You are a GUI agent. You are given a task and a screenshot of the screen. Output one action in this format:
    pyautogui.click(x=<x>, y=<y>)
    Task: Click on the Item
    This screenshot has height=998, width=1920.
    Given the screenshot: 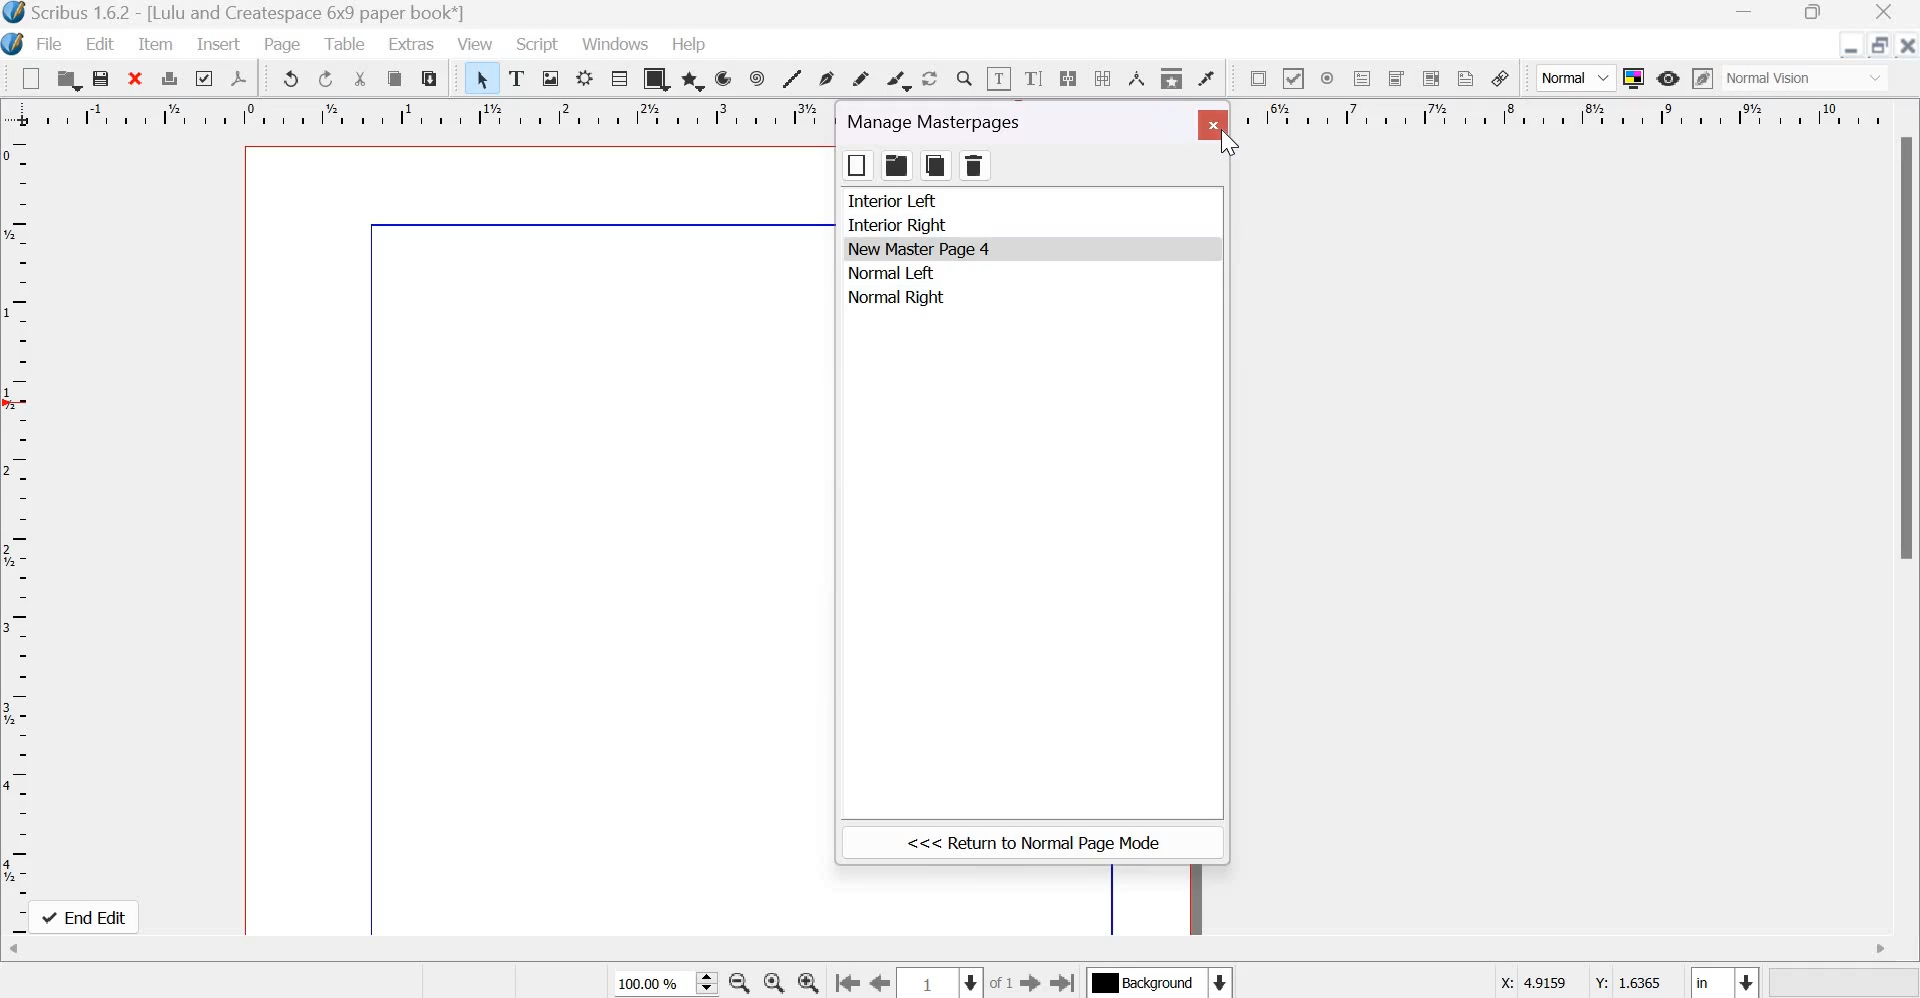 What is the action you would take?
    pyautogui.click(x=157, y=43)
    